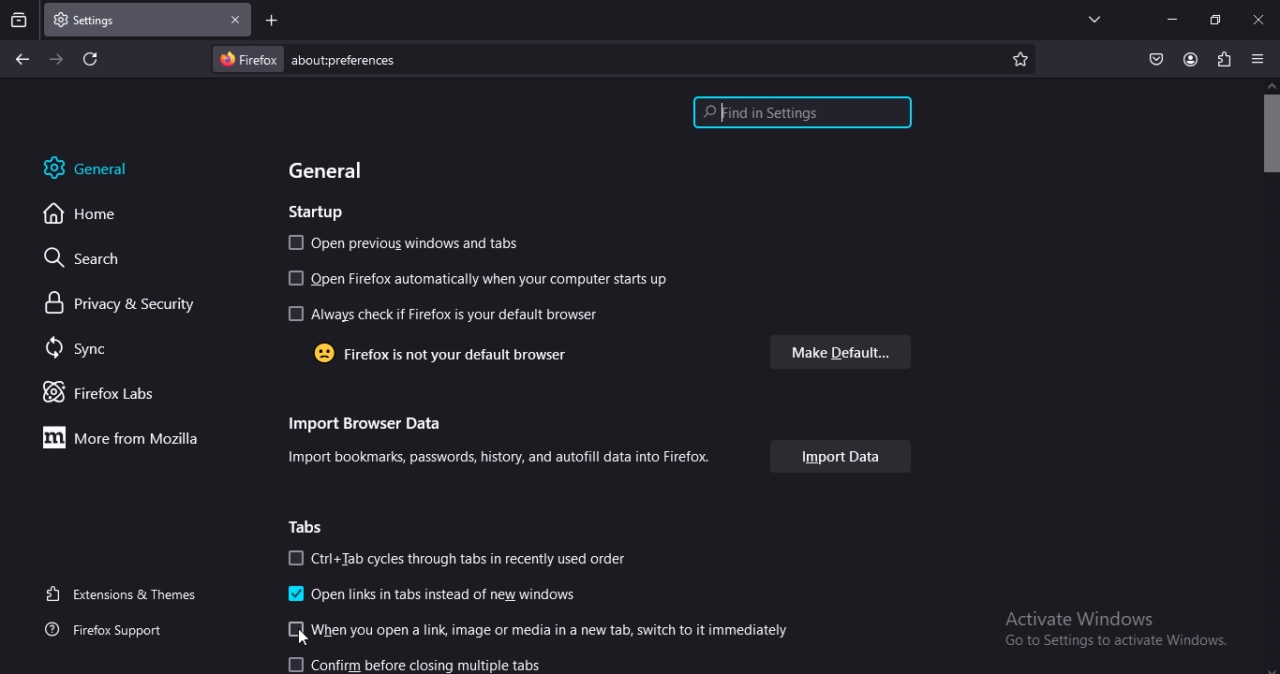 The width and height of the screenshot is (1280, 674). What do you see at coordinates (58, 60) in the screenshot?
I see `go forward one page` at bounding box center [58, 60].